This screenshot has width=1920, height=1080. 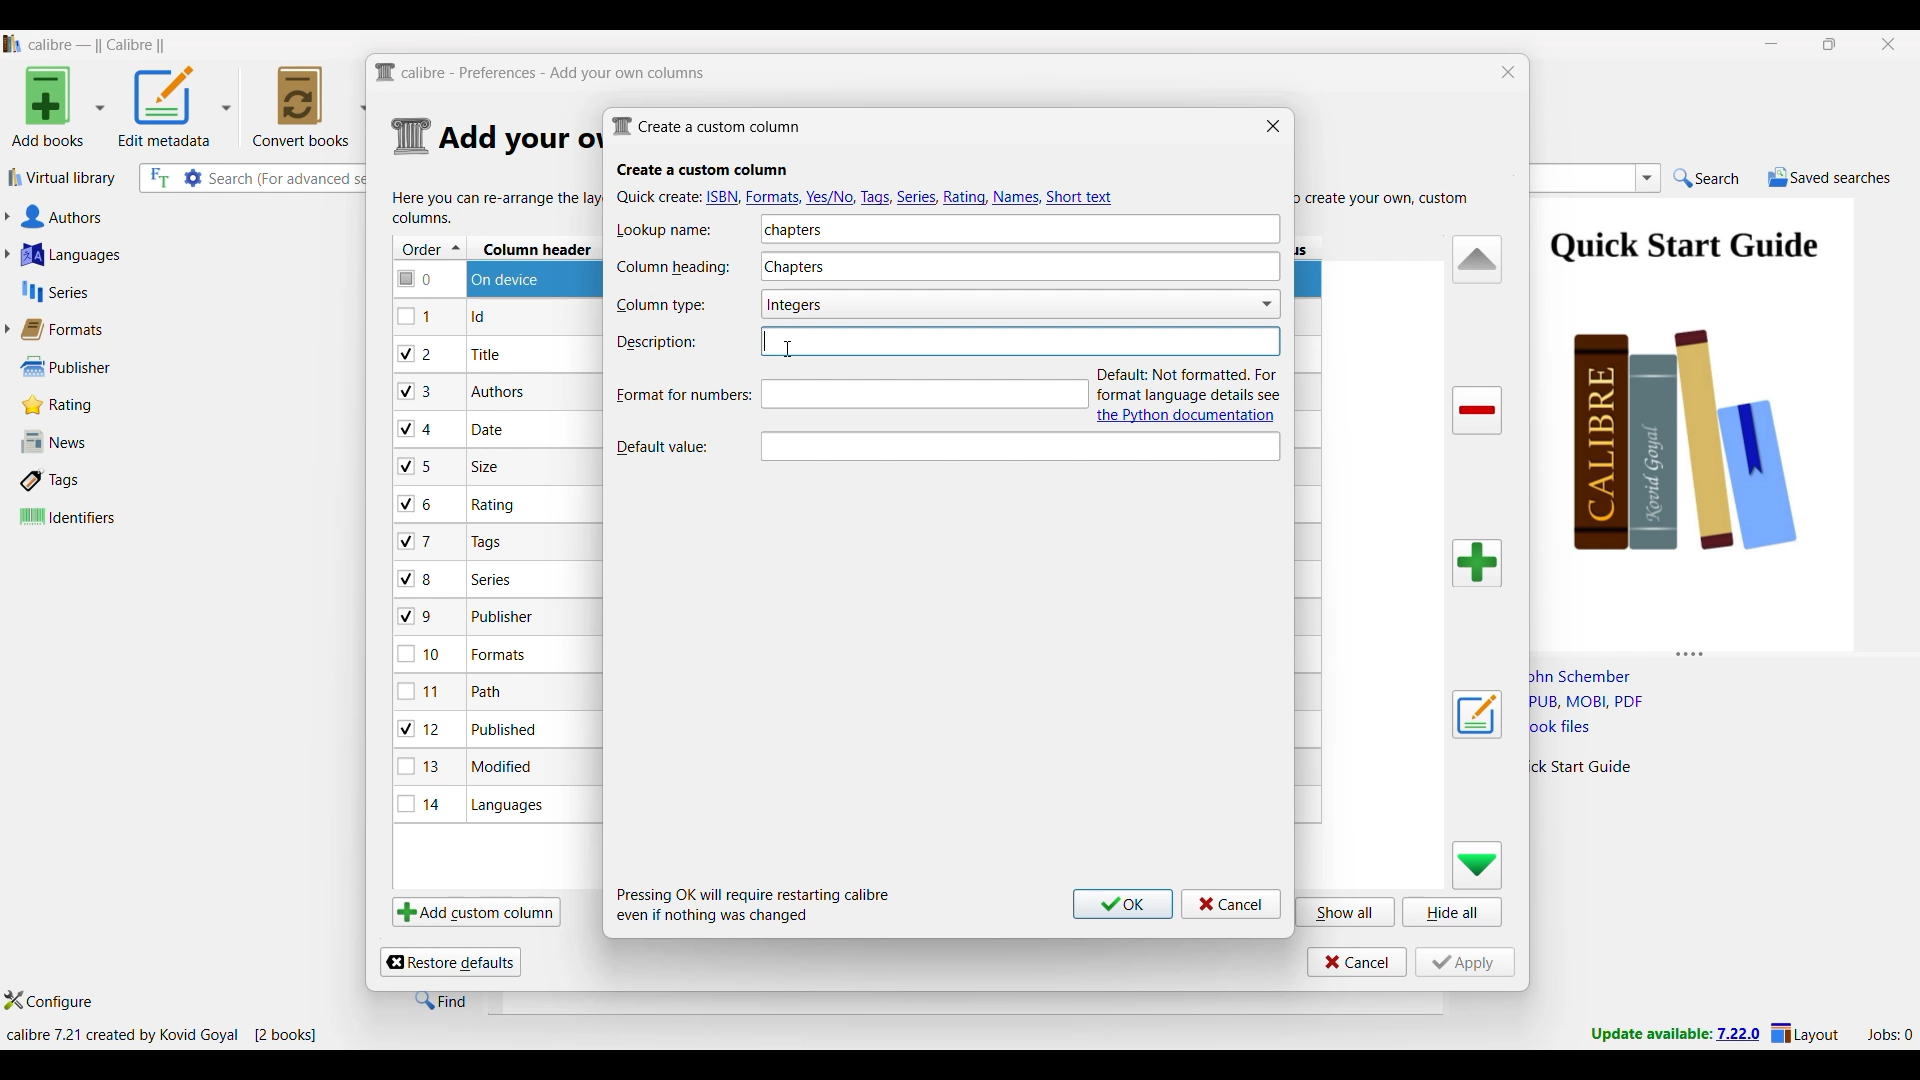 What do you see at coordinates (754, 905) in the screenshot?
I see `Description of steps following saving inputs made` at bounding box center [754, 905].